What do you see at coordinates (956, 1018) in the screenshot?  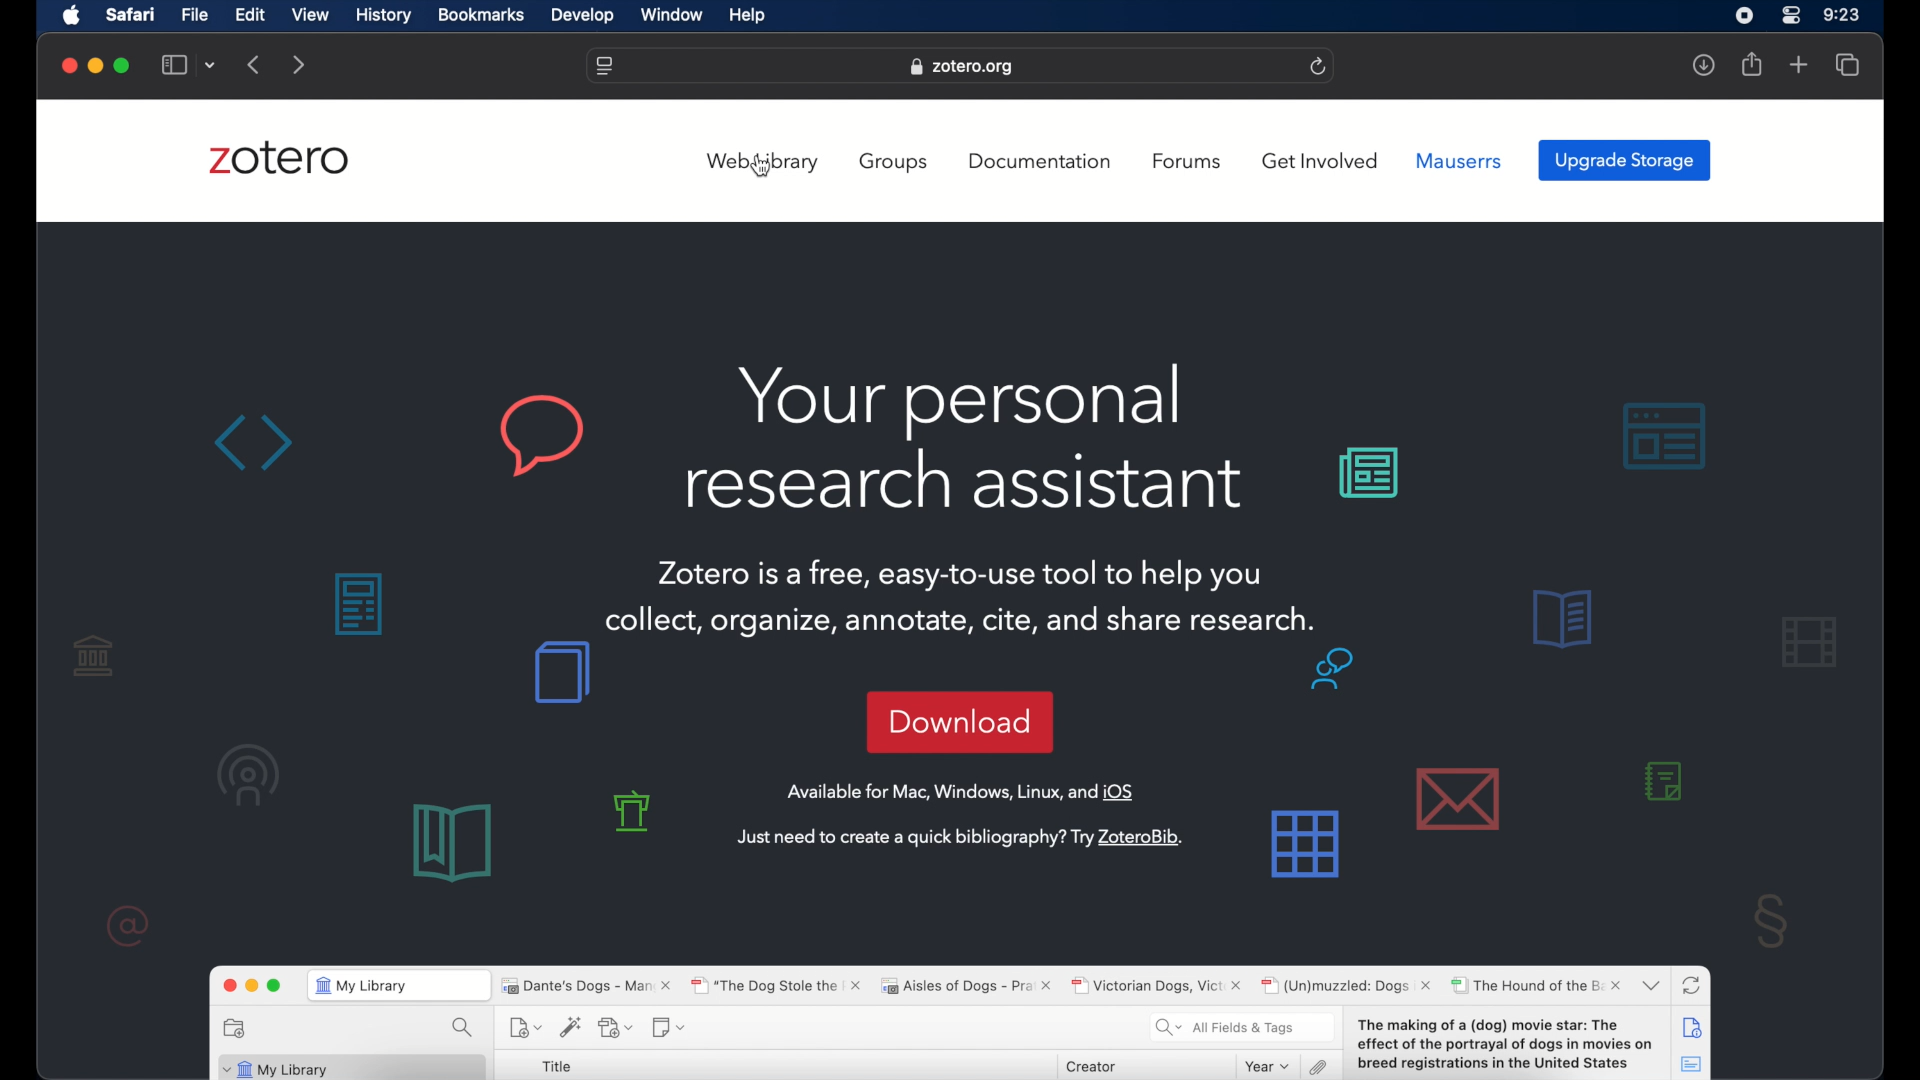 I see `software preview` at bounding box center [956, 1018].